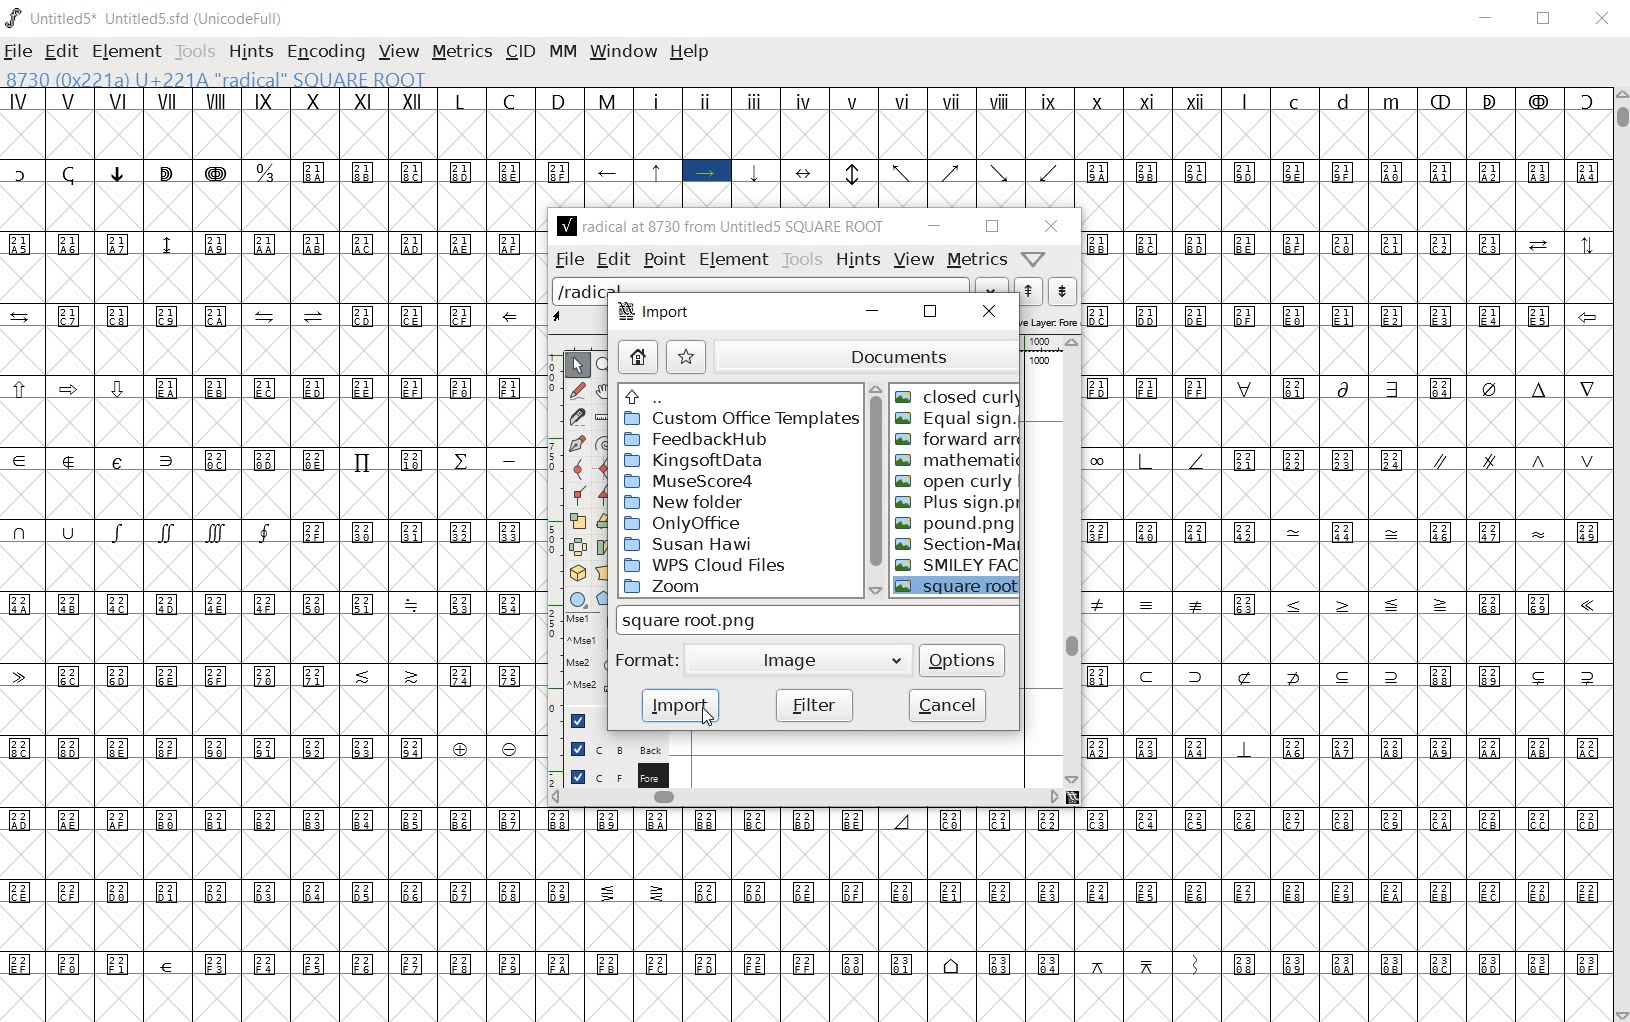 The height and width of the screenshot is (1022, 1630). Describe the element at coordinates (684, 503) in the screenshot. I see `New folder` at that location.